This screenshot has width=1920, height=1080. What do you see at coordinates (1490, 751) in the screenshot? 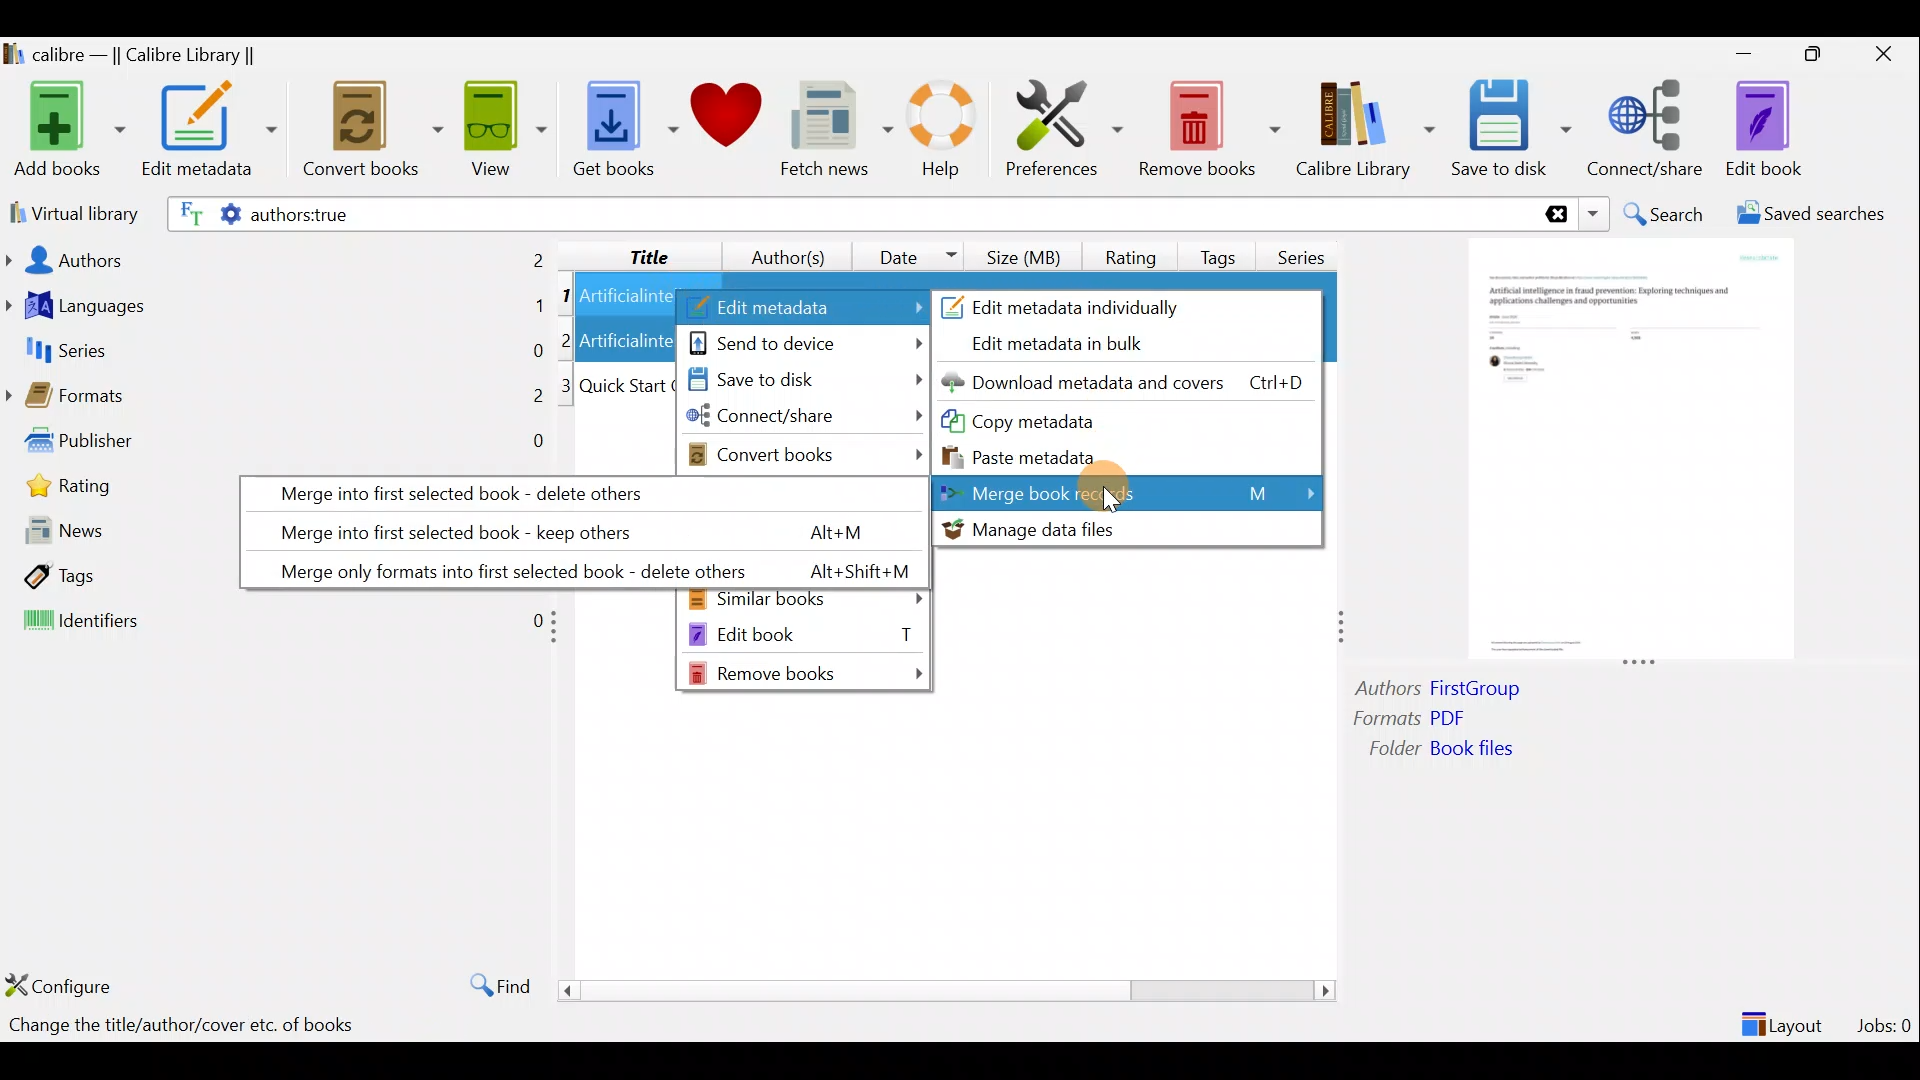
I see `Folder: Book files` at bounding box center [1490, 751].